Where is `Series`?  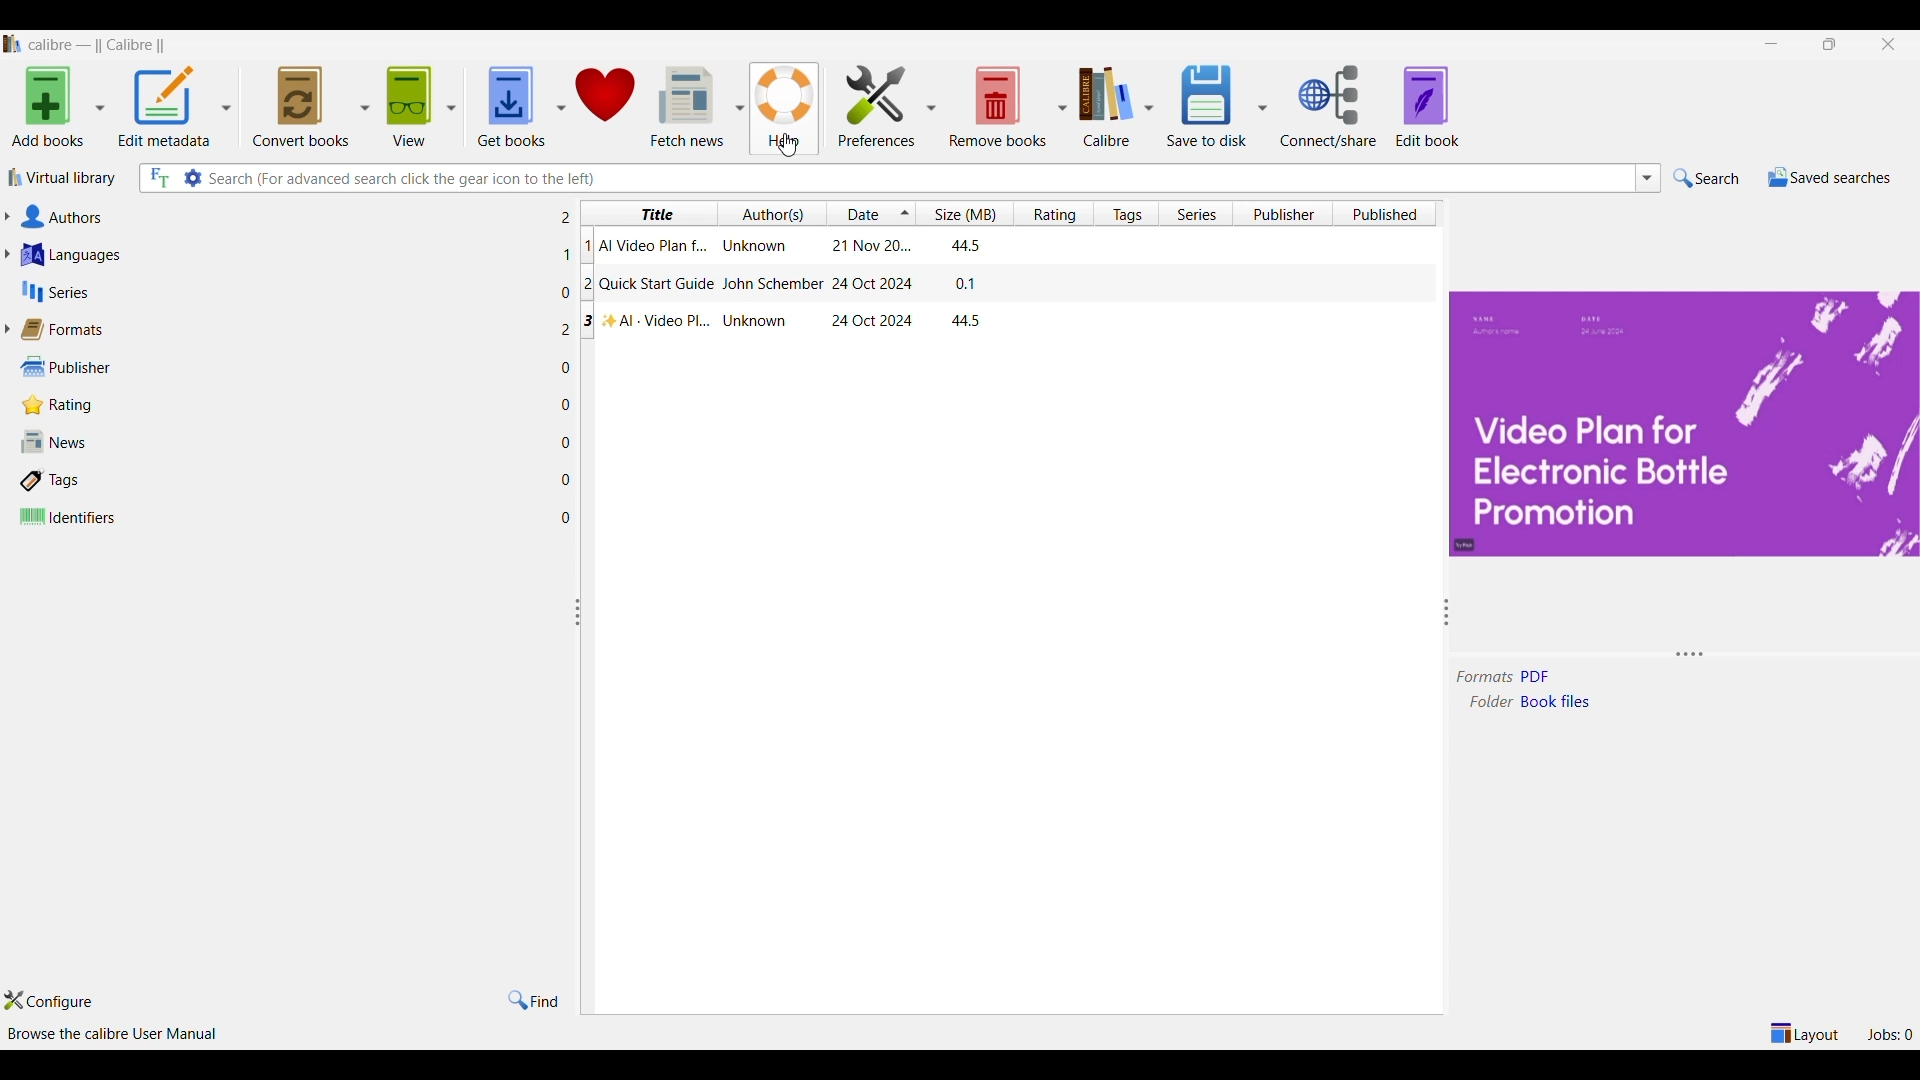
Series is located at coordinates (279, 292).